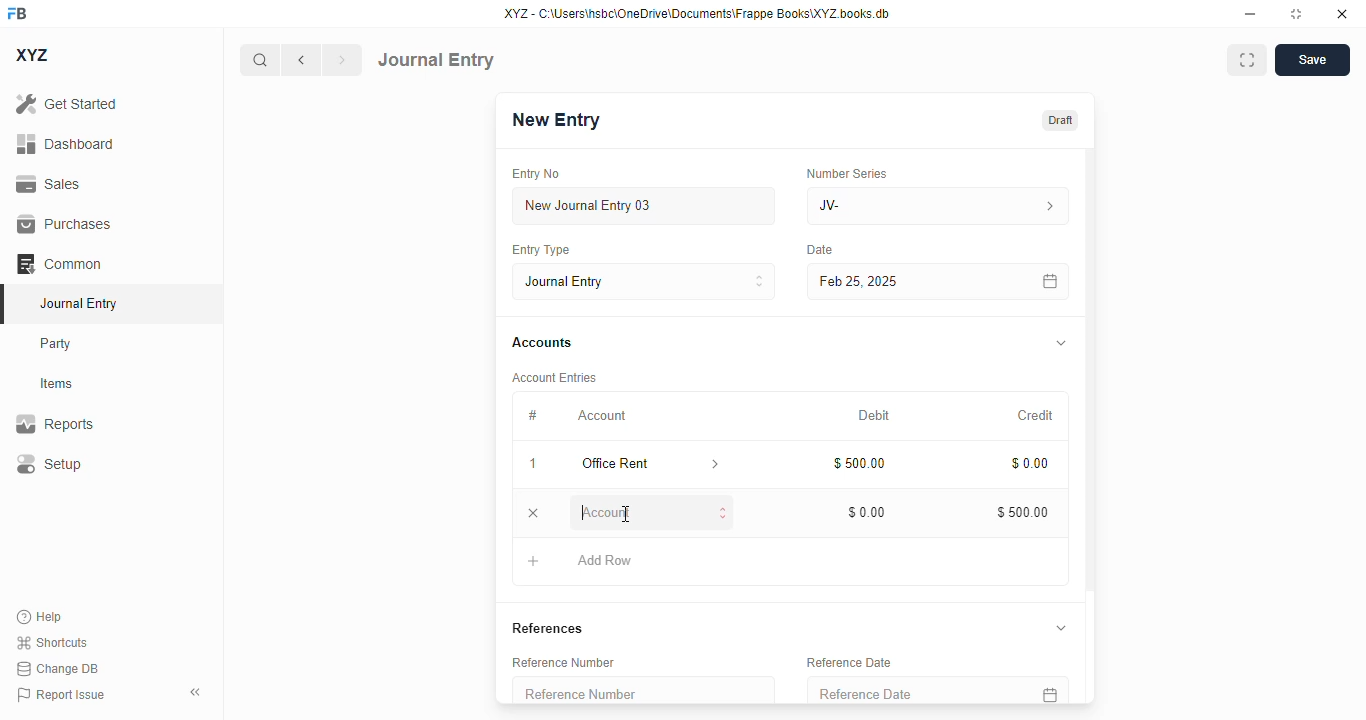  What do you see at coordinates (653, 513) in the screenshot?
I see `account - typing` at bounding box center [653, 513].